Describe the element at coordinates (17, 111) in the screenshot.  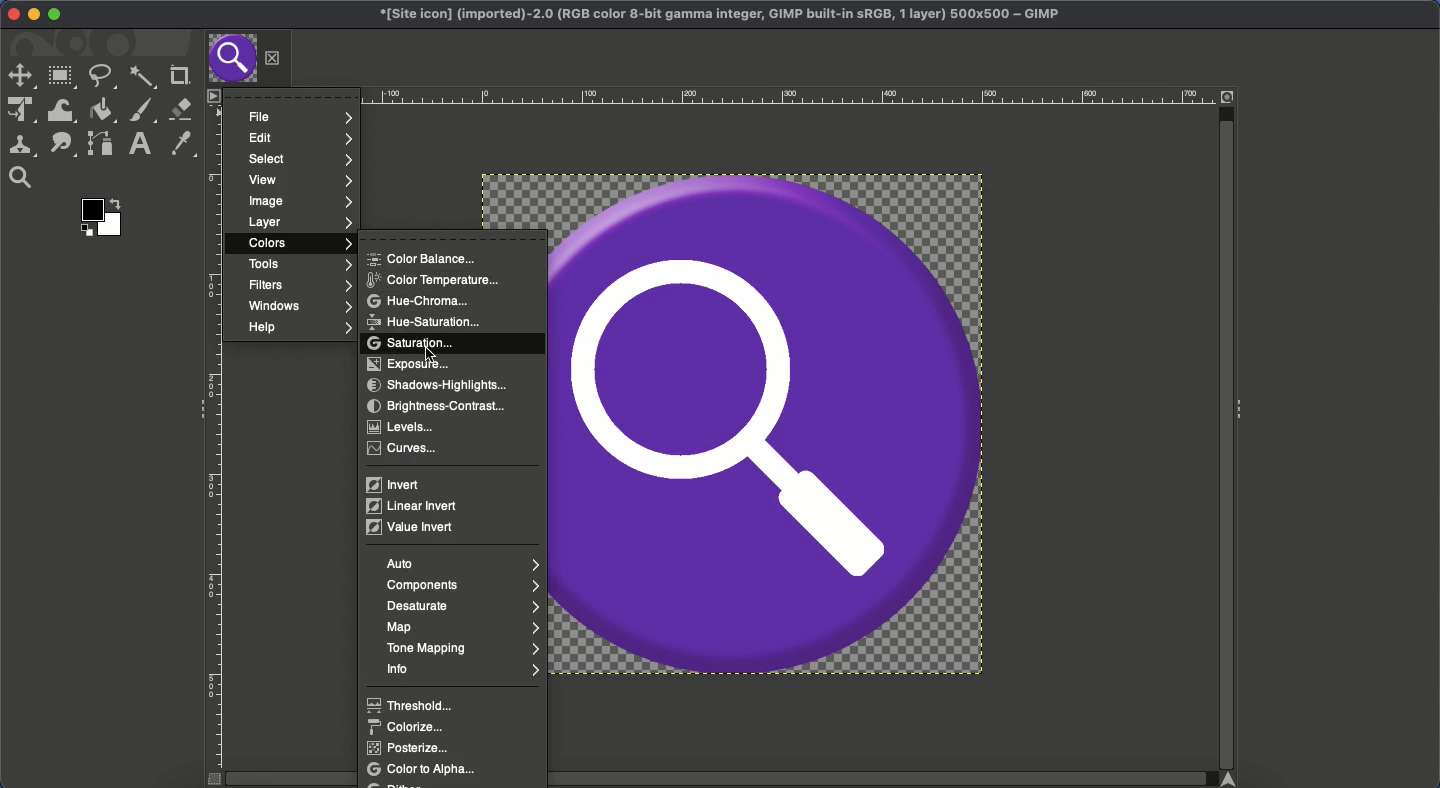
I see `Unified transformation` at that location.